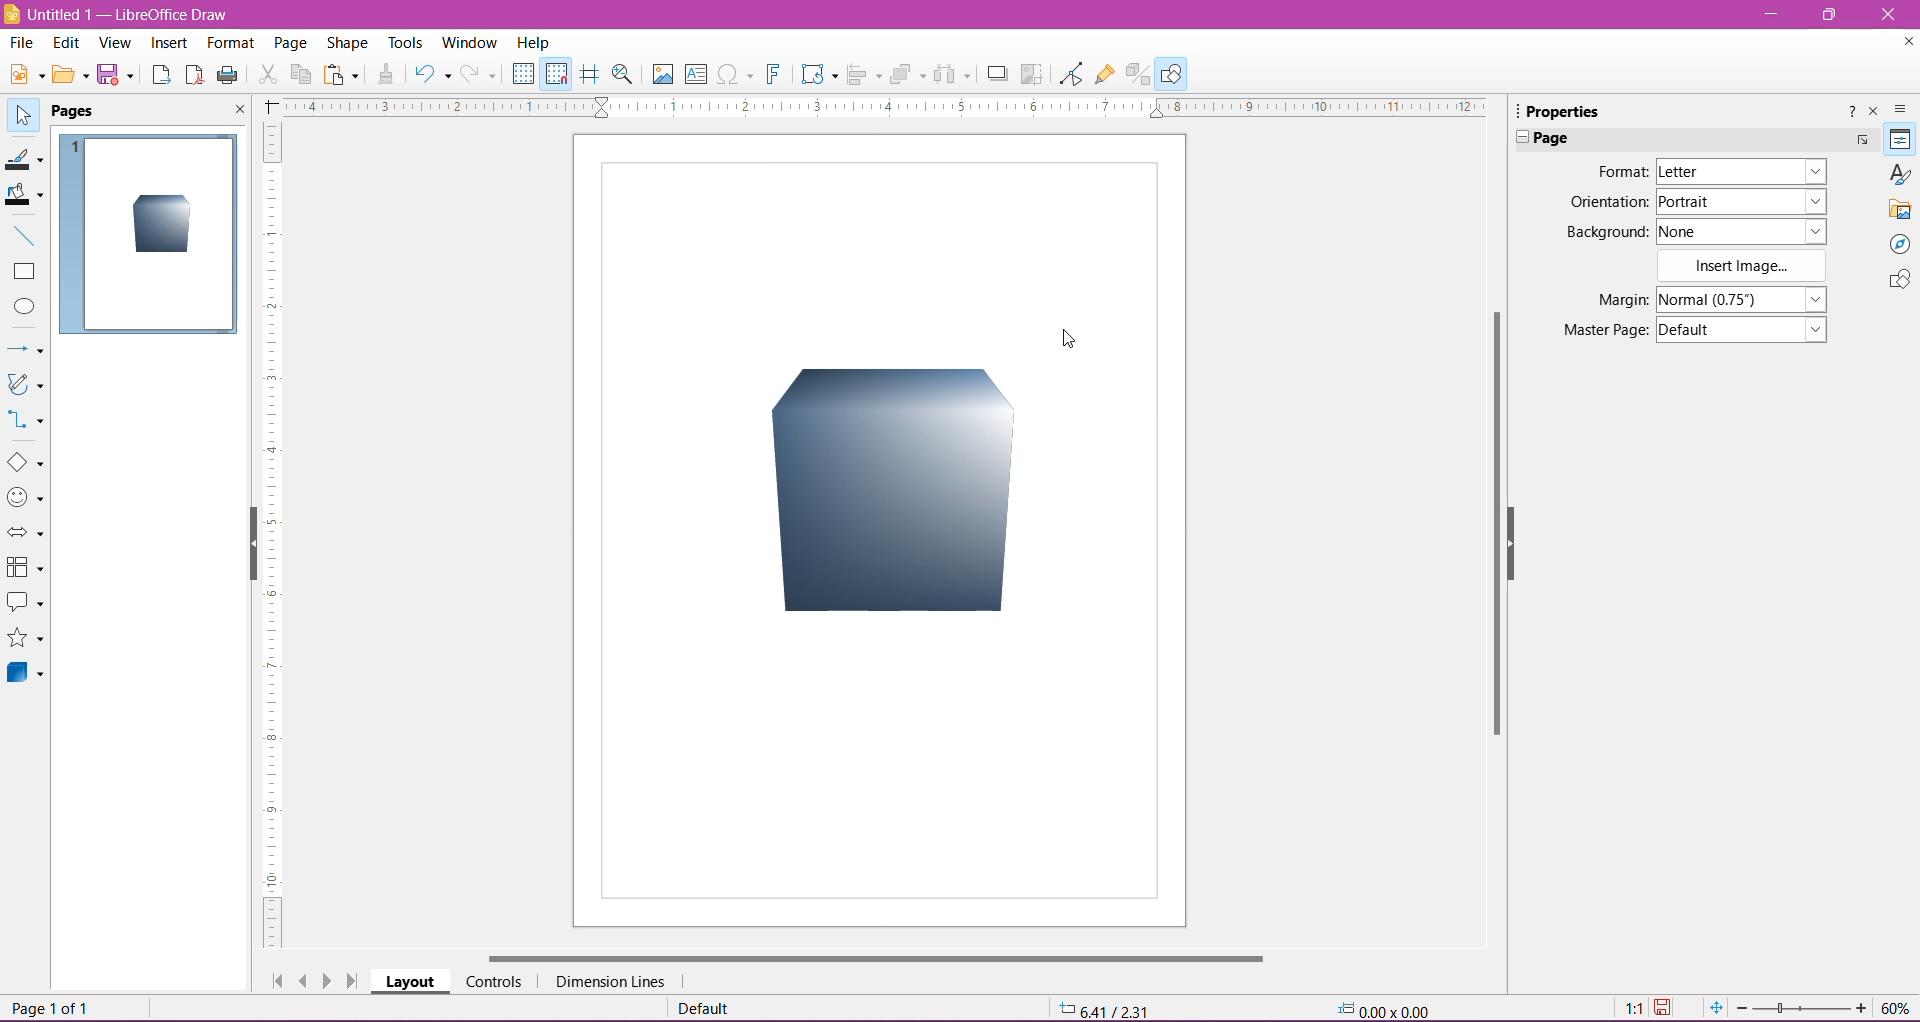 Image resolution: width=1920 pixels, height=1022 pixels. What do you see at coordinates (194, 77) in the screenshot?
I see `Export as PDF` at bounding box center [194, 77].